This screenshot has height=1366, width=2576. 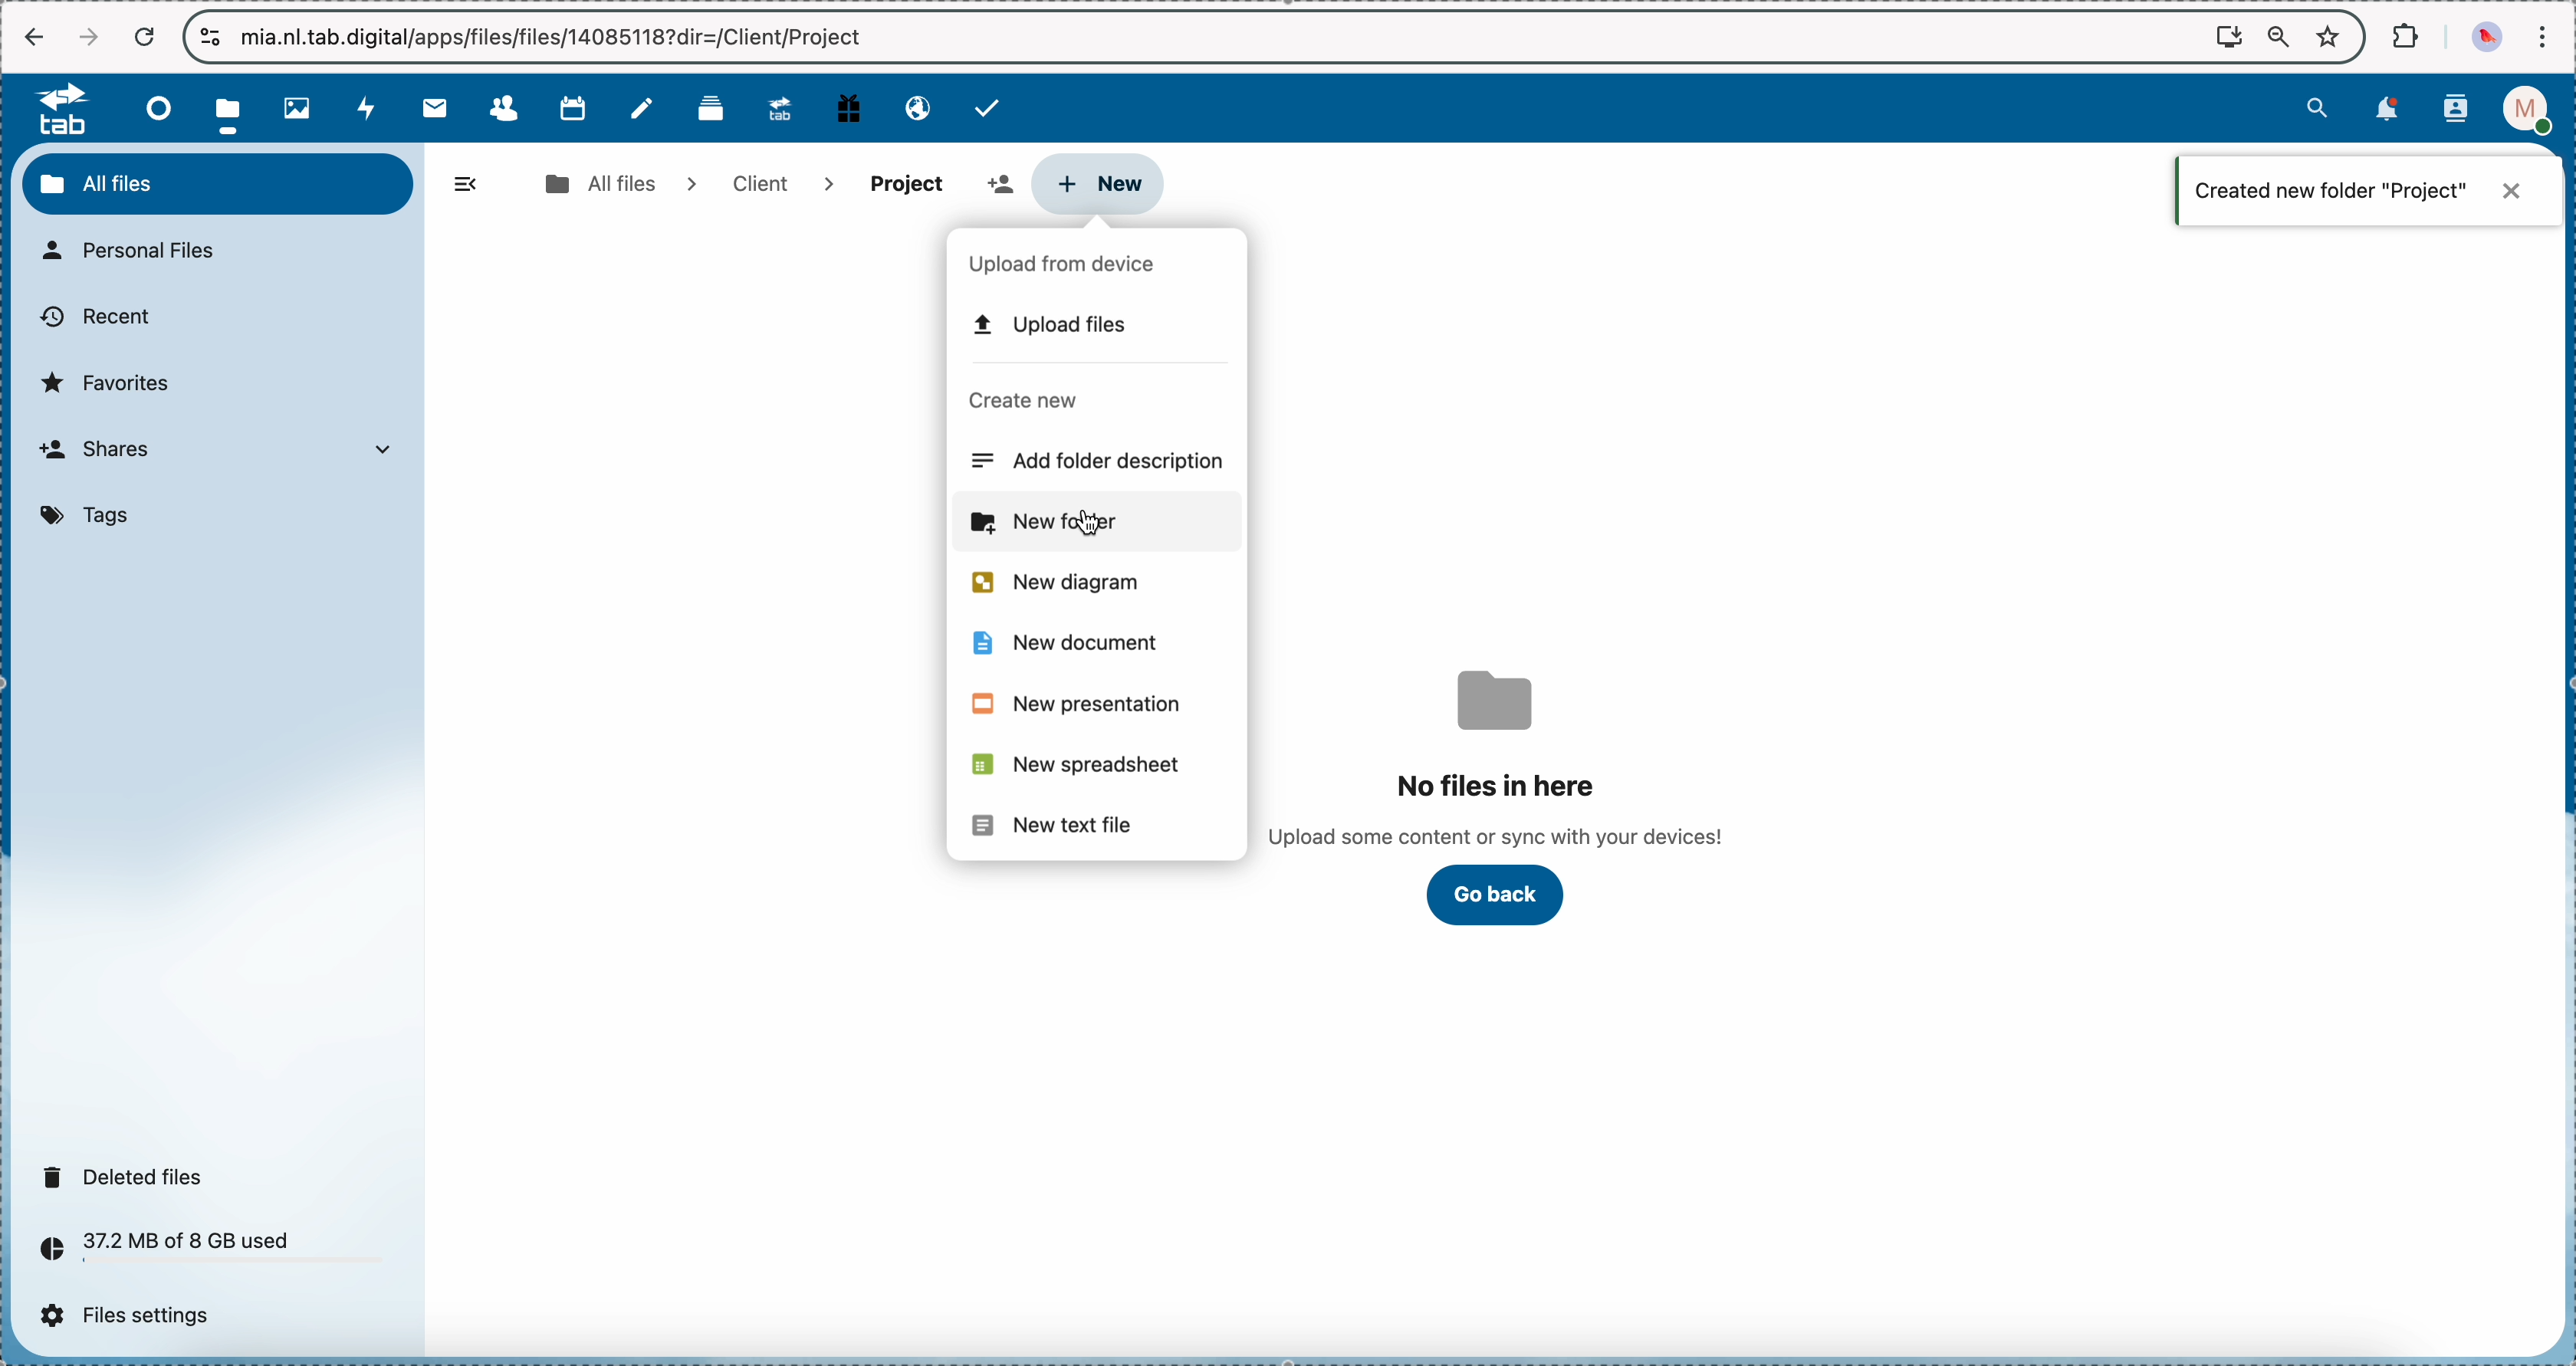 I want to click on email, so click(x=916, y=106).